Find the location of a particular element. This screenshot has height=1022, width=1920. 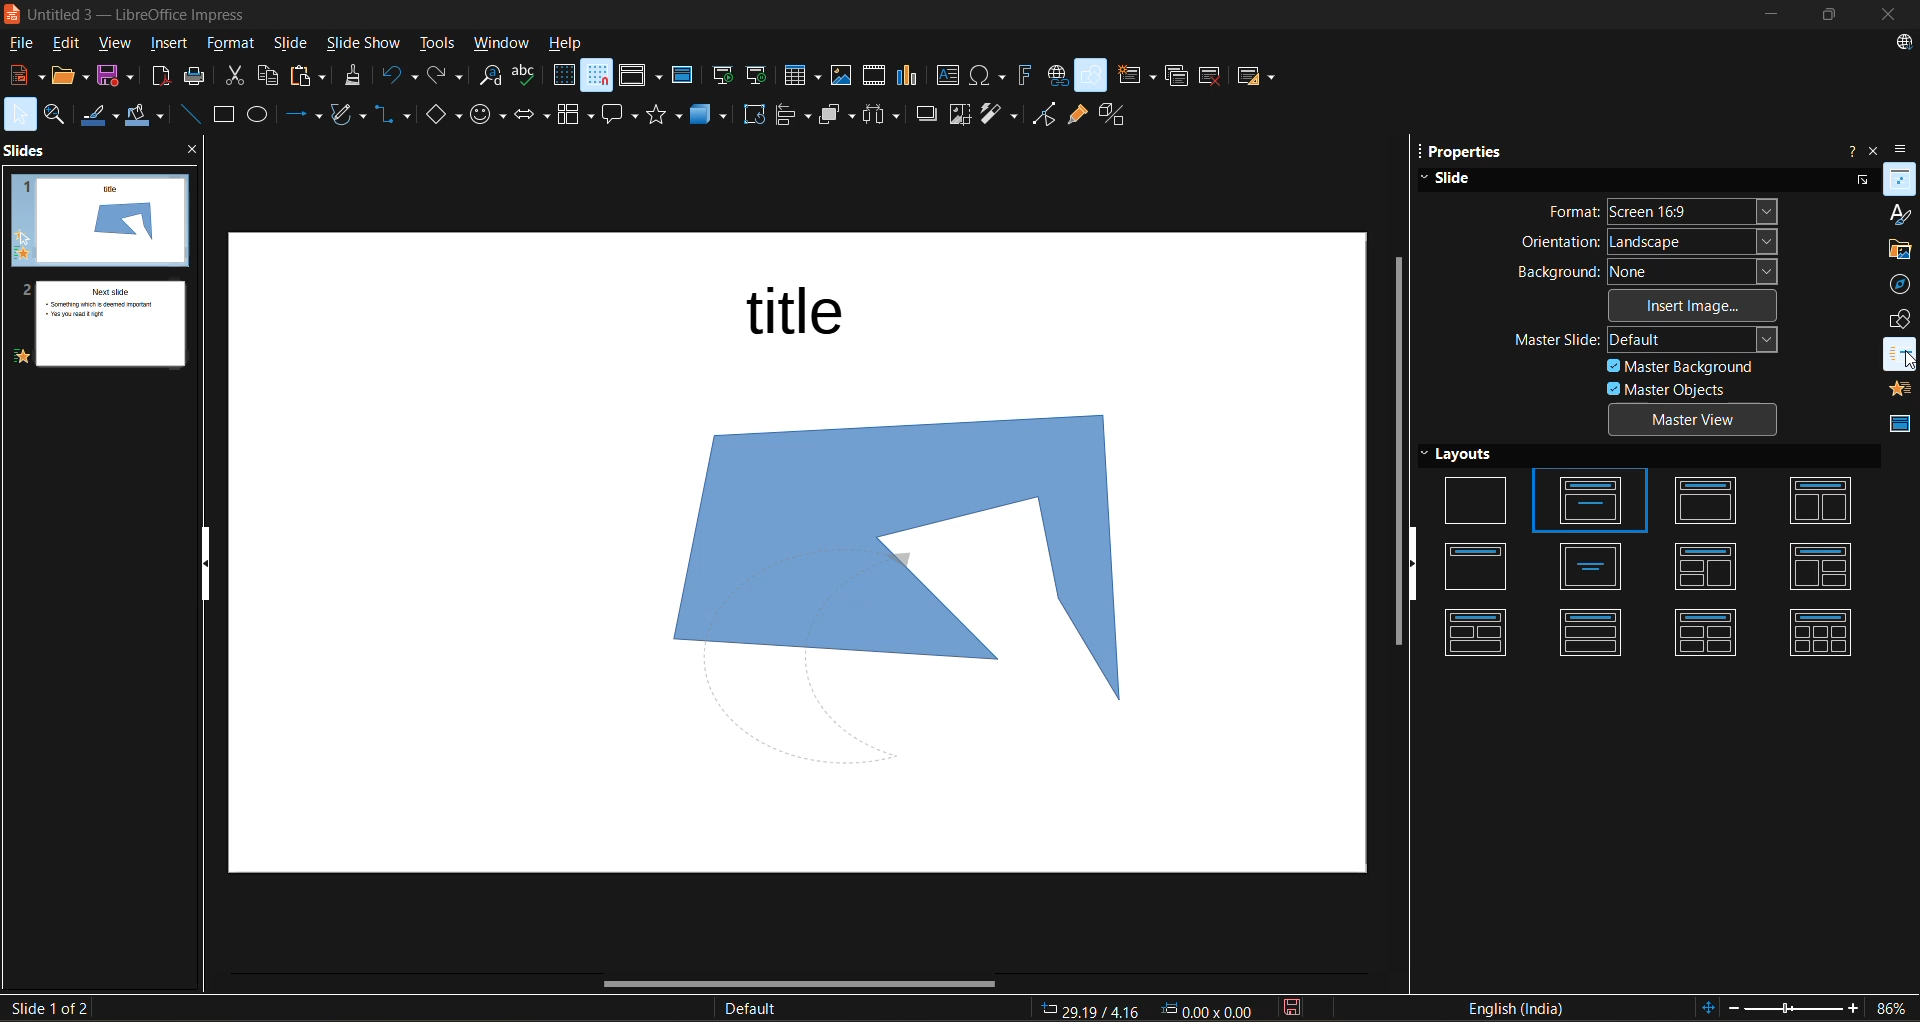

background is located at coordinates (1650, 272).